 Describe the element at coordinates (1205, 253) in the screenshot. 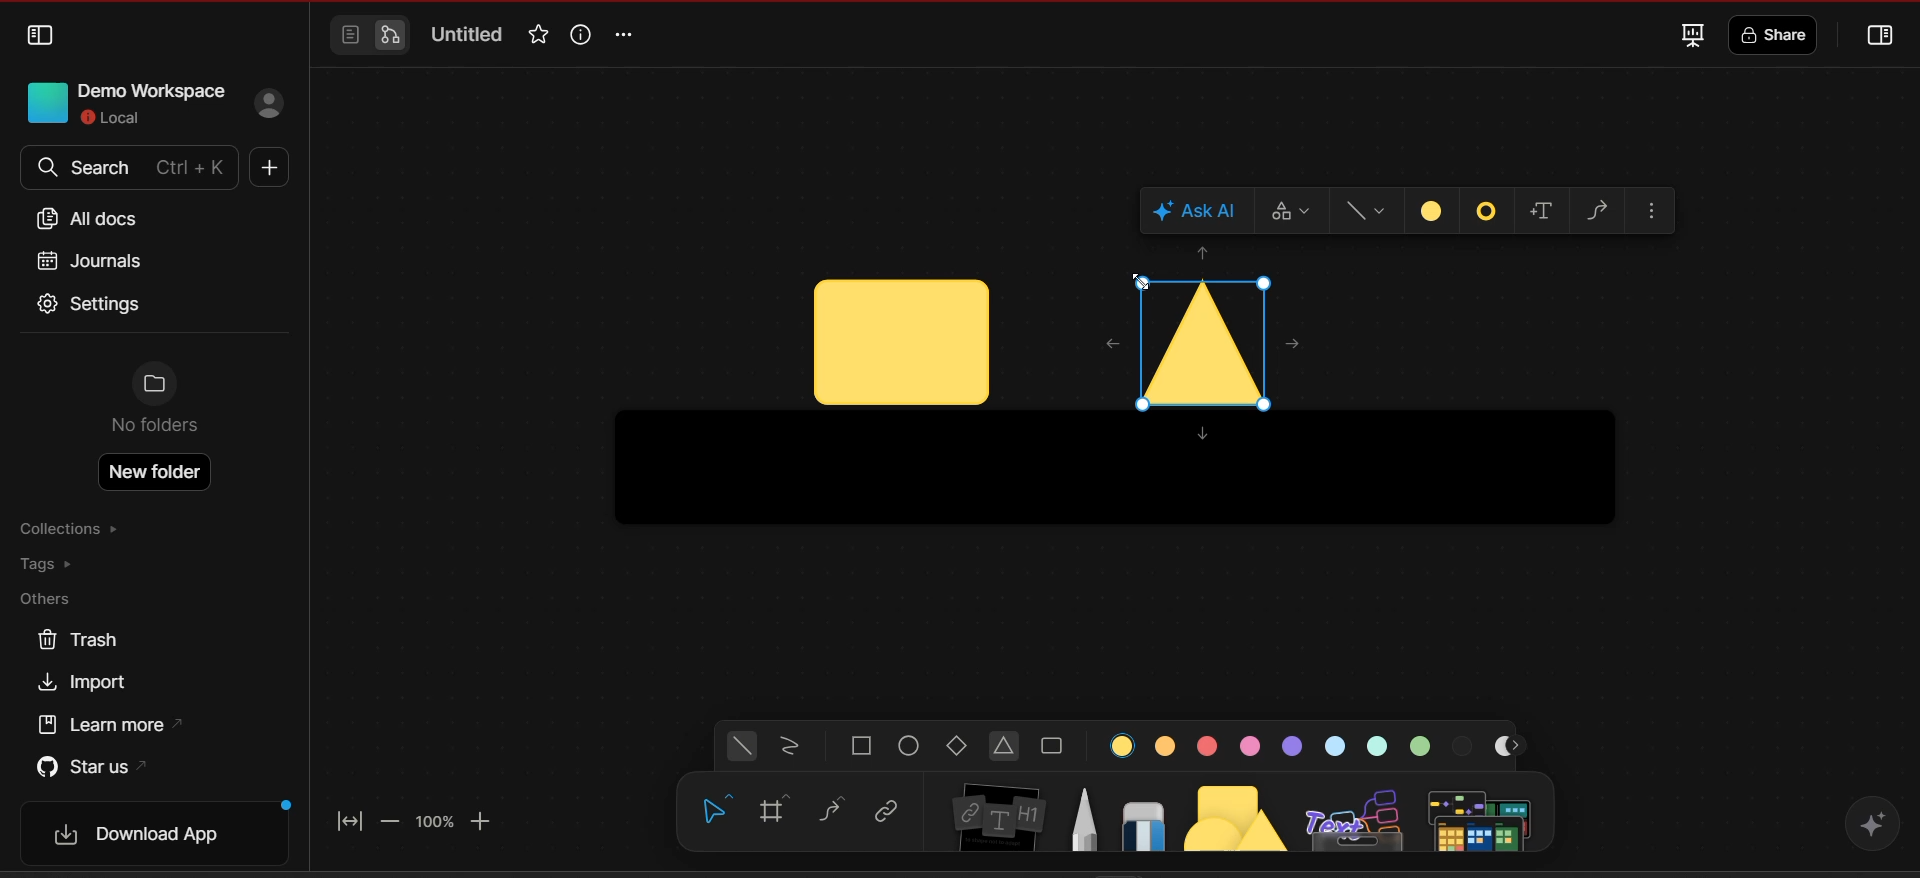

I see `move up` at that location.